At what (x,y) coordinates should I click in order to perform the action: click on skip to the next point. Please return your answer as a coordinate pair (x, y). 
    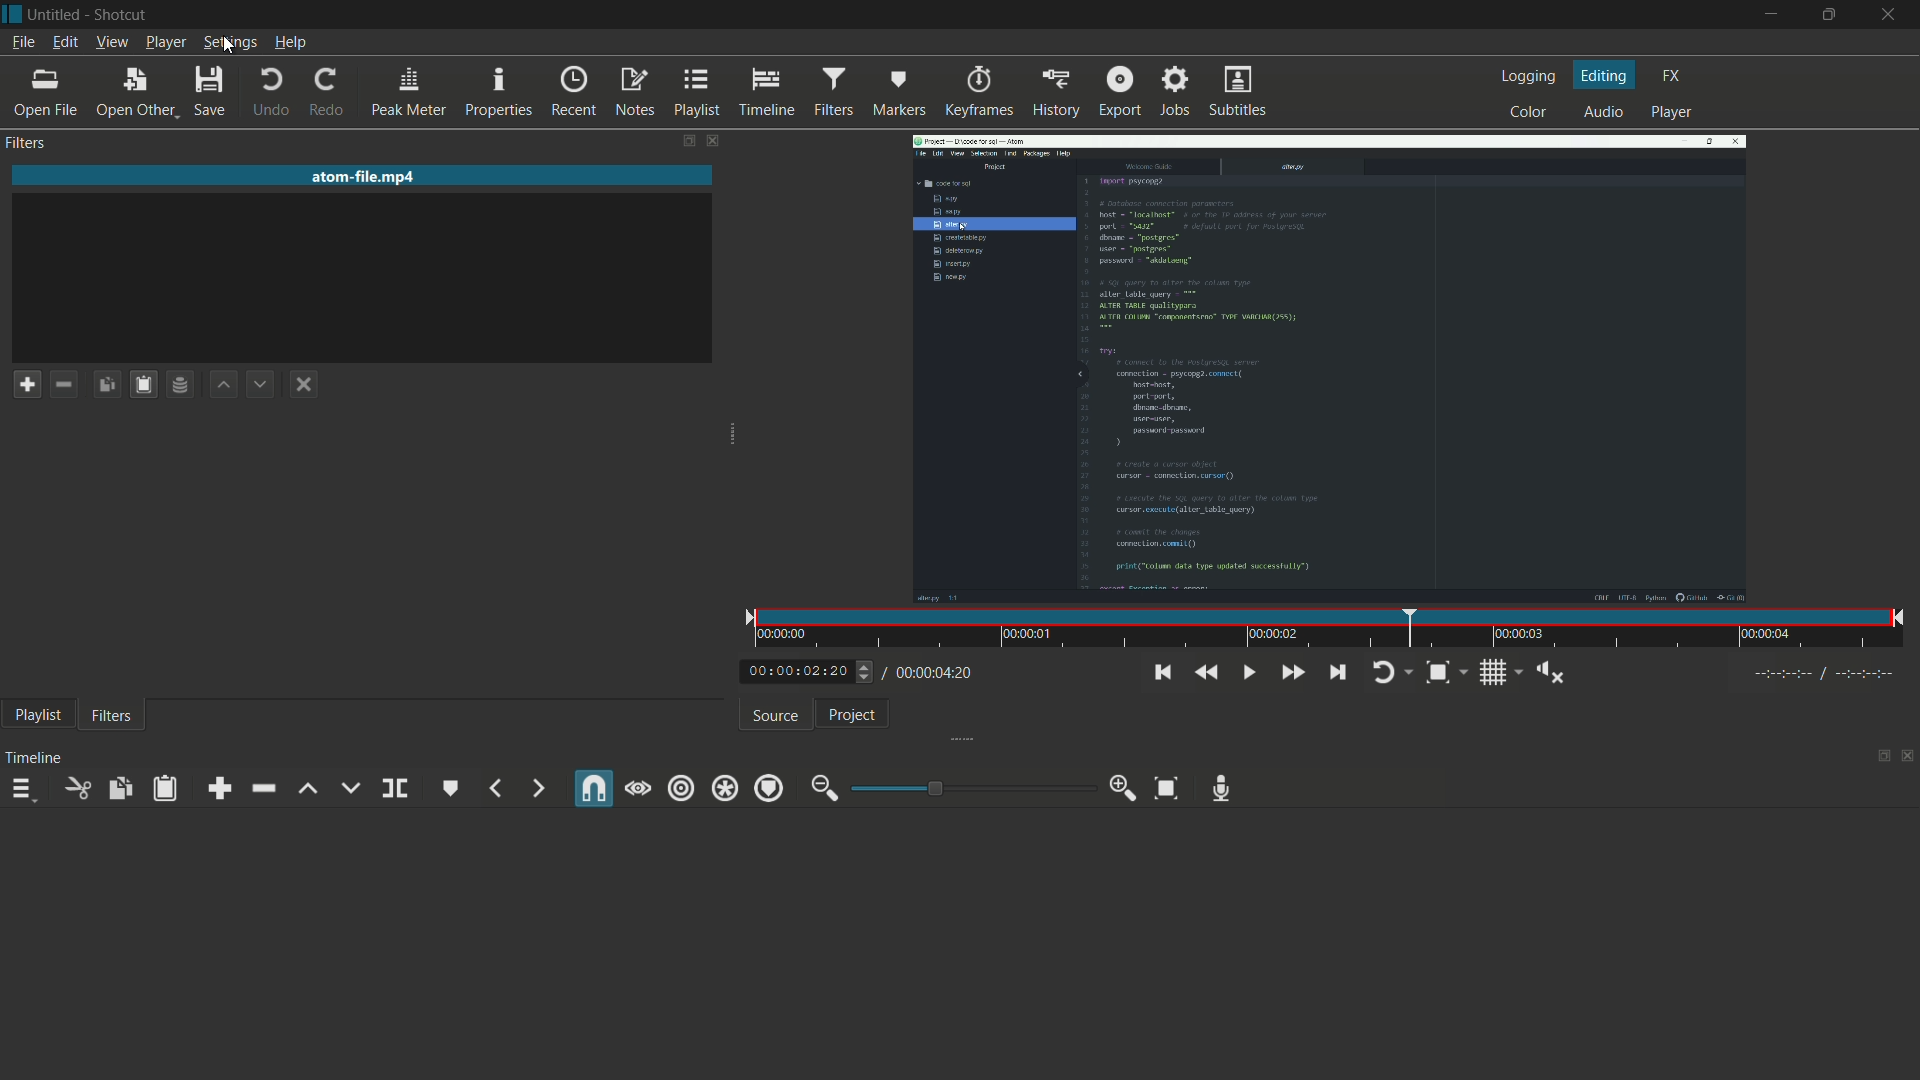
    Looking at the image, I should click on (1338, 672).